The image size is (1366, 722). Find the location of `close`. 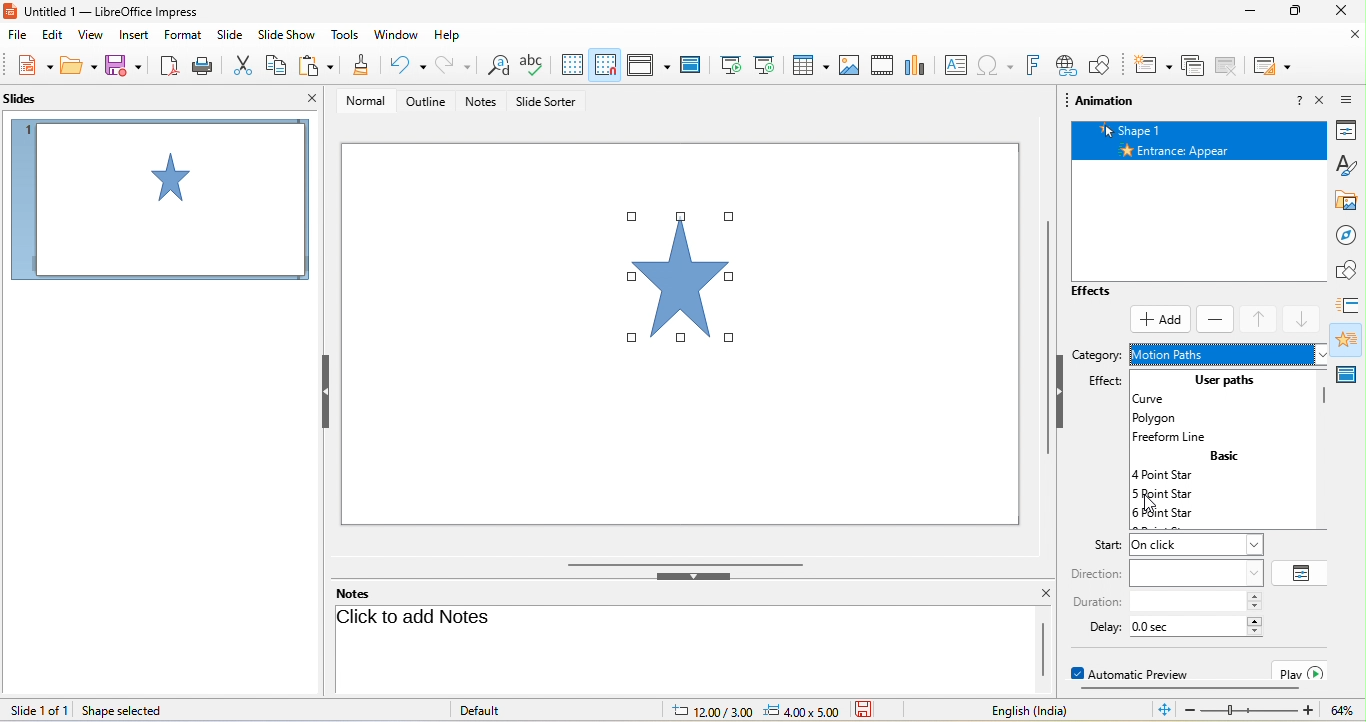

close is located at coordinates (1321, 100).